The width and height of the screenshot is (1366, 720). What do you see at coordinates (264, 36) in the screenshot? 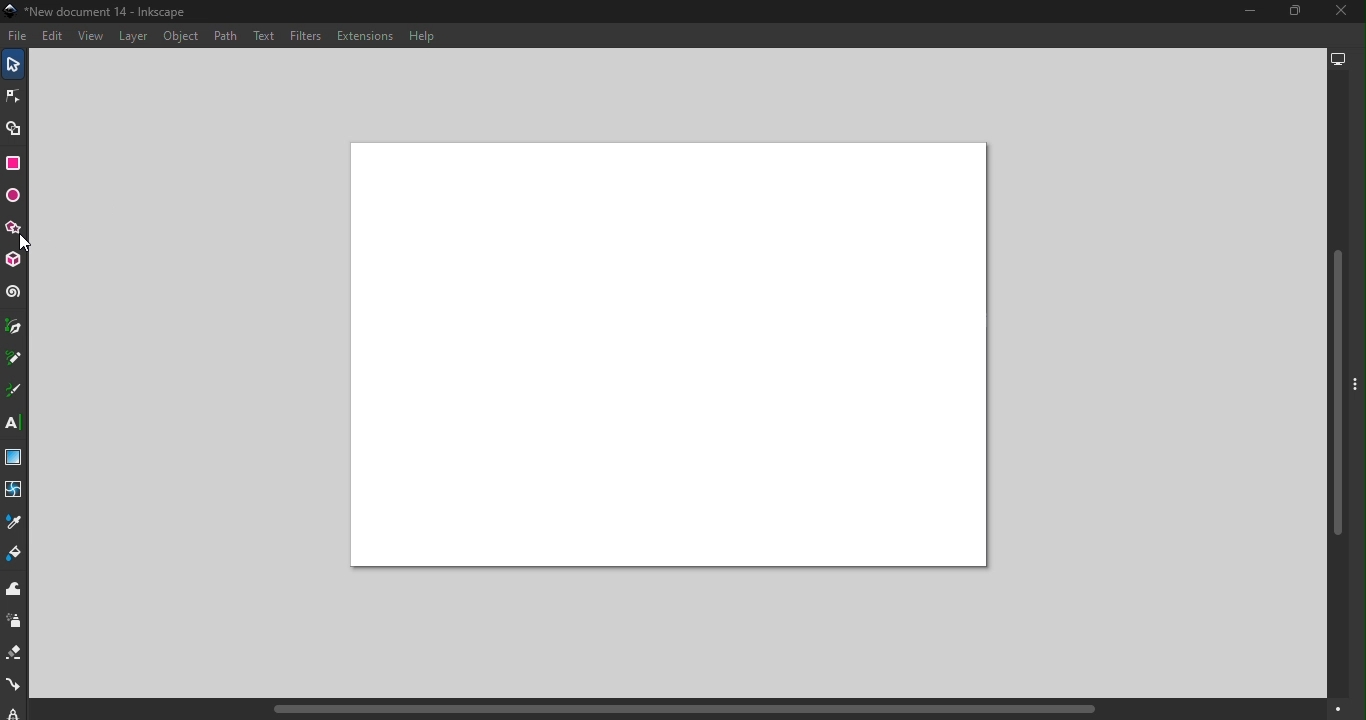
I see `Text` at bounding box center [264, 36].